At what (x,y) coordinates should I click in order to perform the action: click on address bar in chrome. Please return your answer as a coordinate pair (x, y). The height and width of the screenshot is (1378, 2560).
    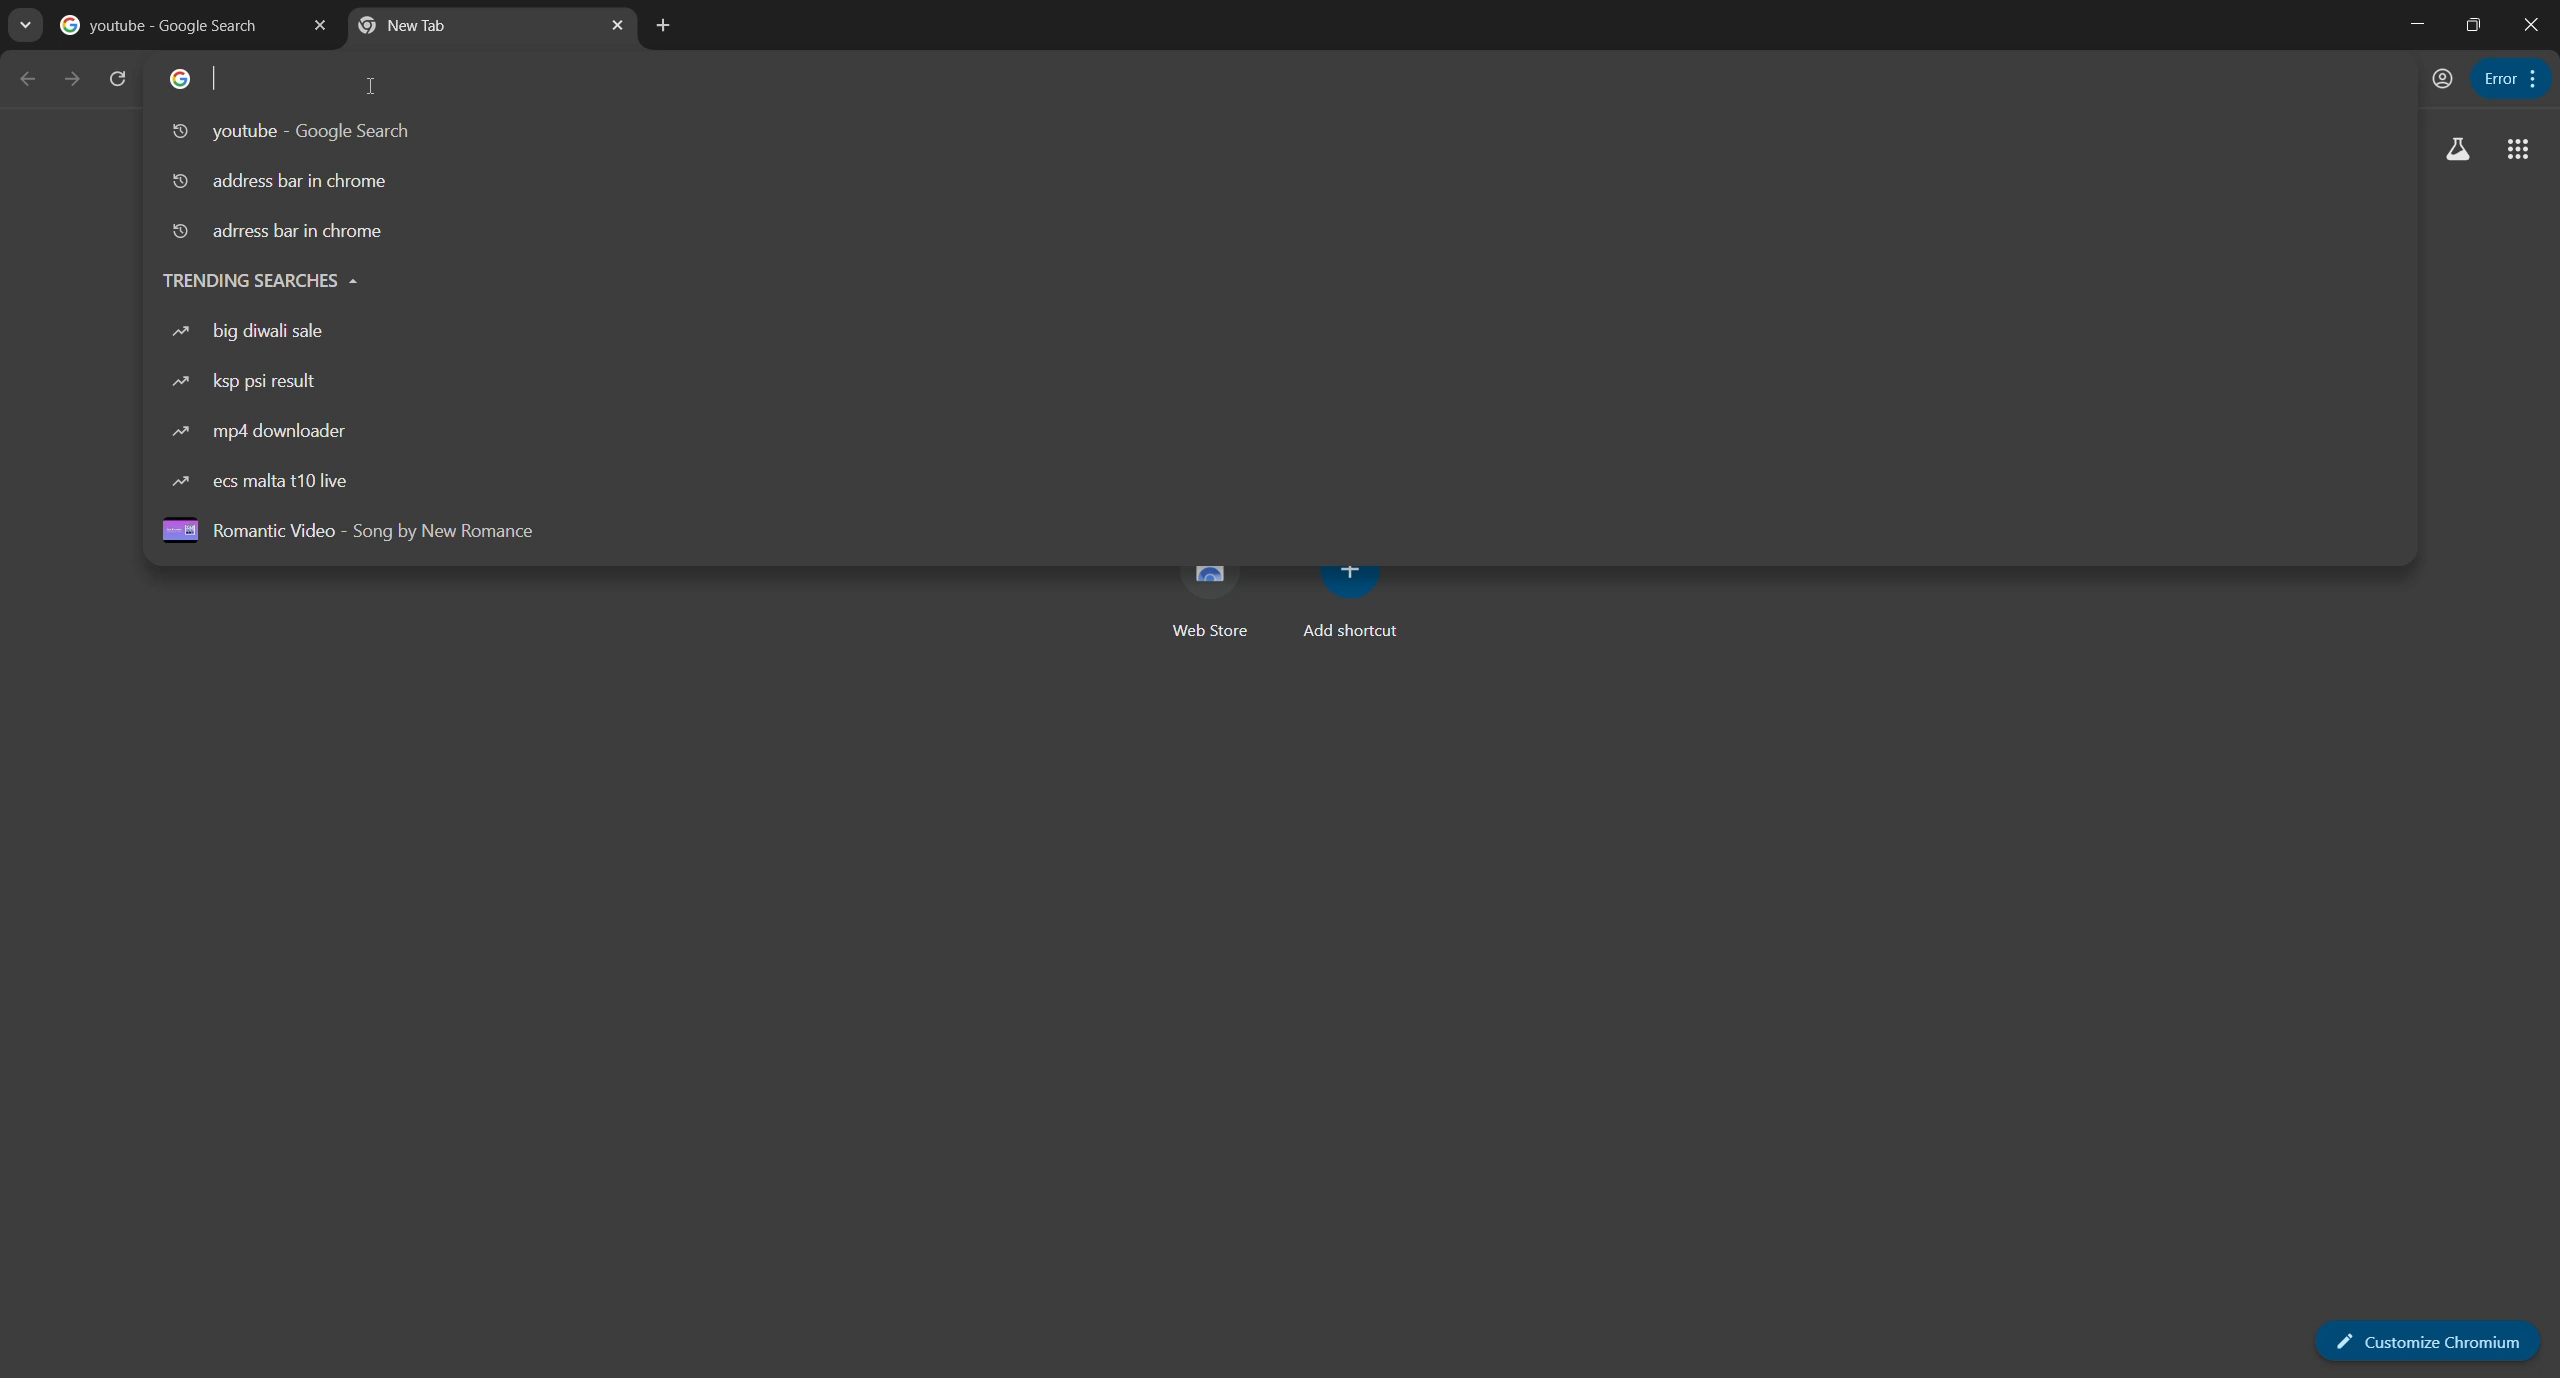
    Looking at the image, I should click on (278, 233).